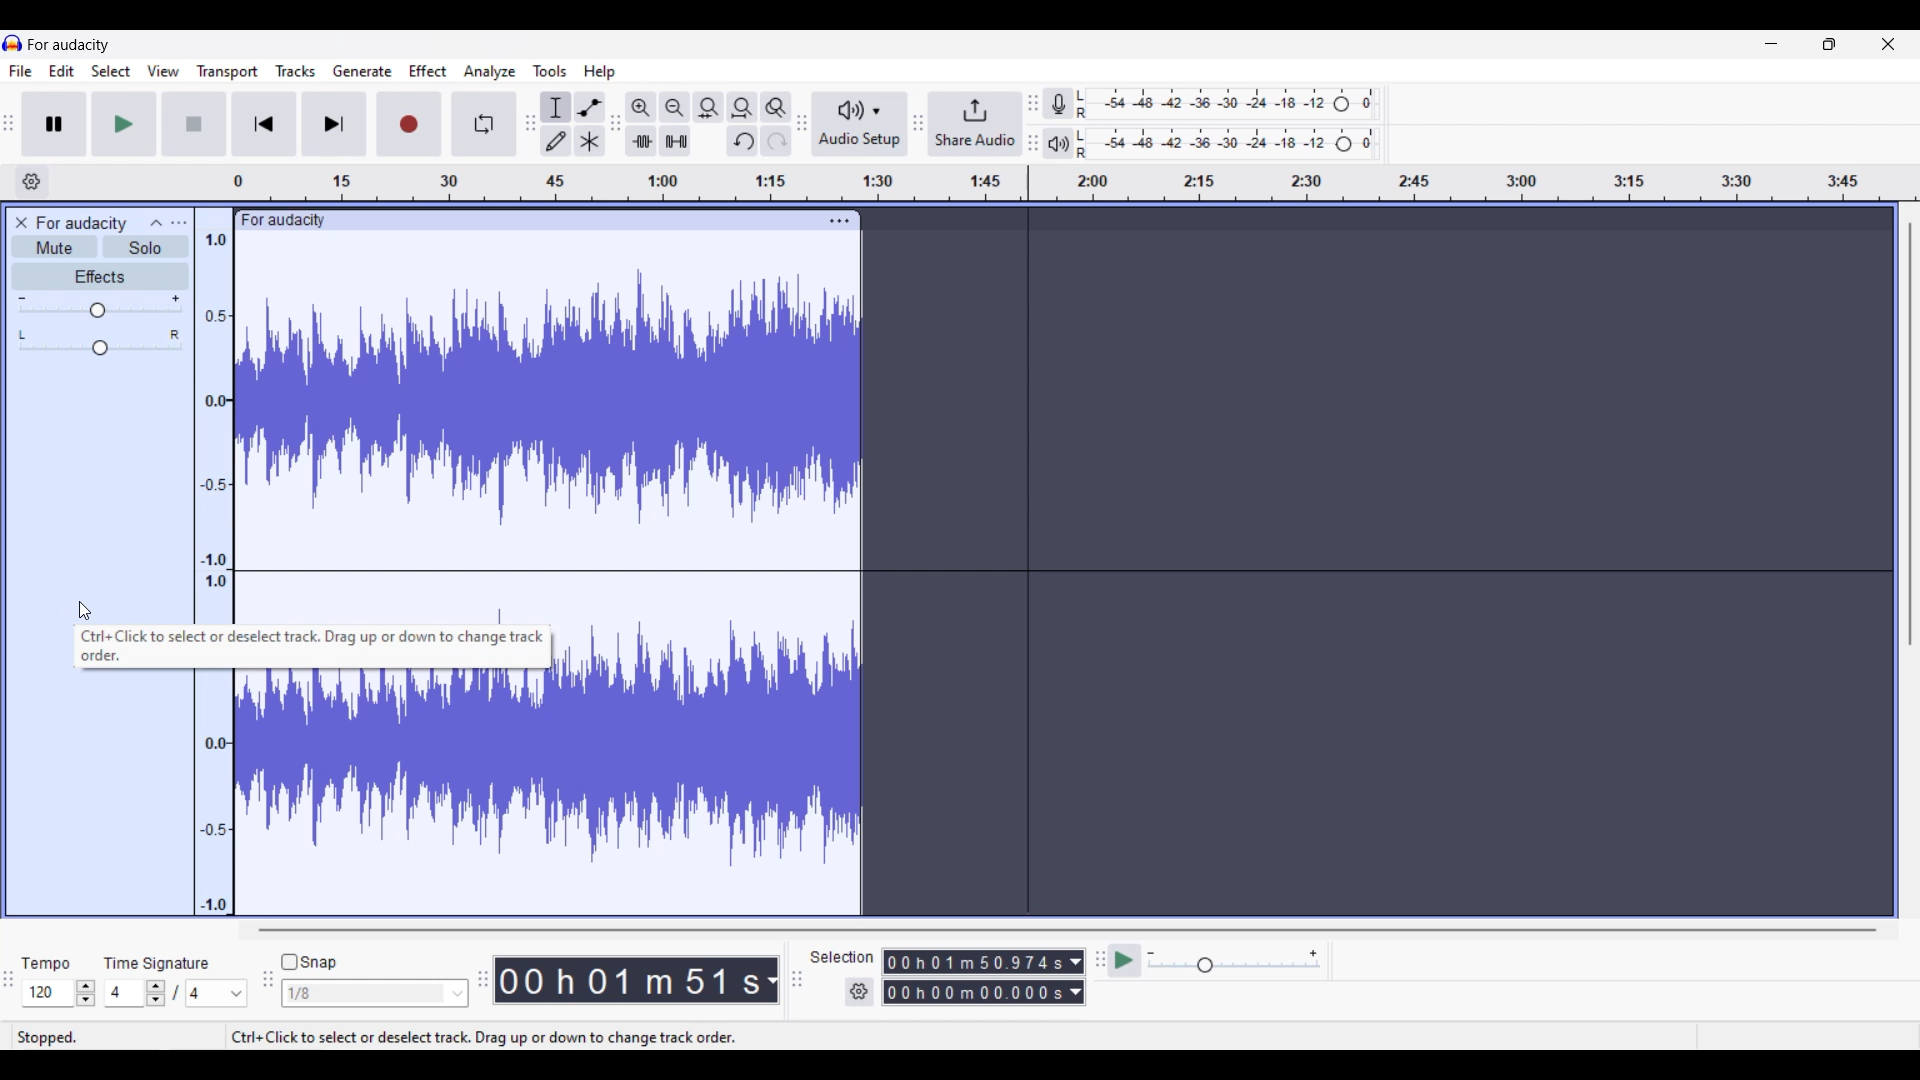 The image size is (1920, 1080). Describe the element at coordinates (213, 426) in the screenshot. I see `amplitude` at that location.